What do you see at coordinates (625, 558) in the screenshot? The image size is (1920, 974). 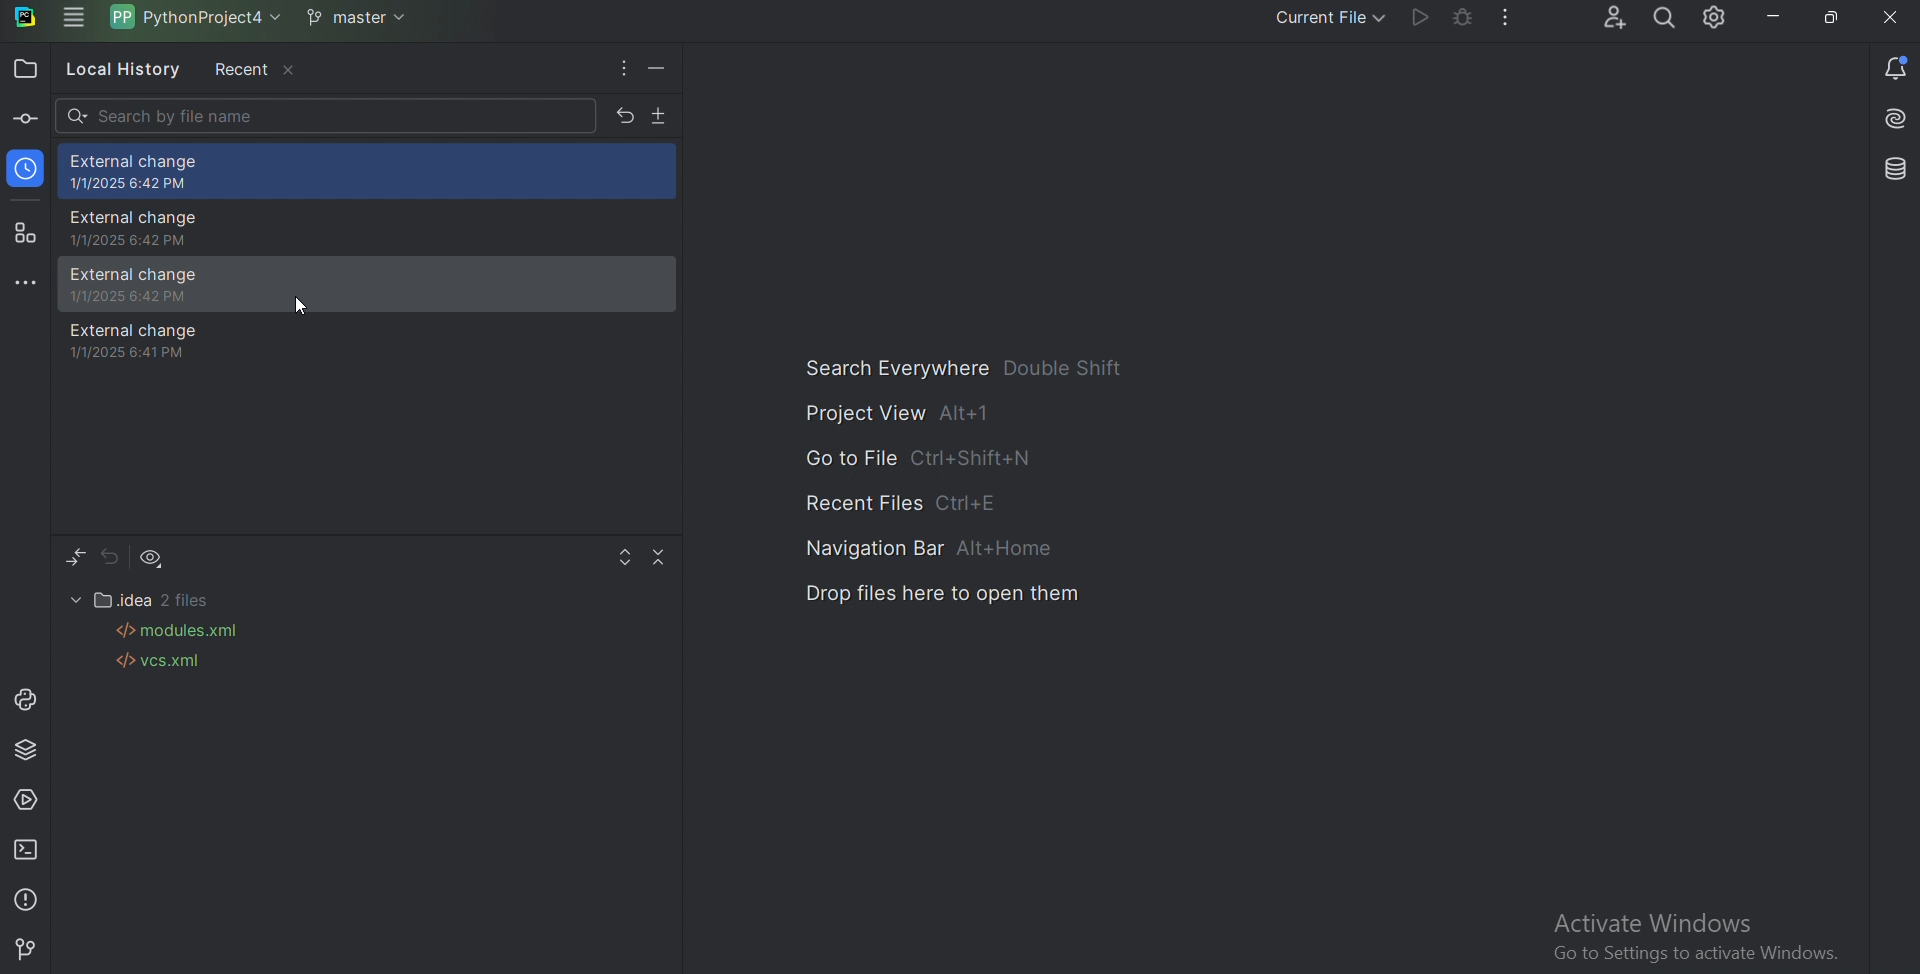 I see `Expand All` at bounding box center [625, 558].